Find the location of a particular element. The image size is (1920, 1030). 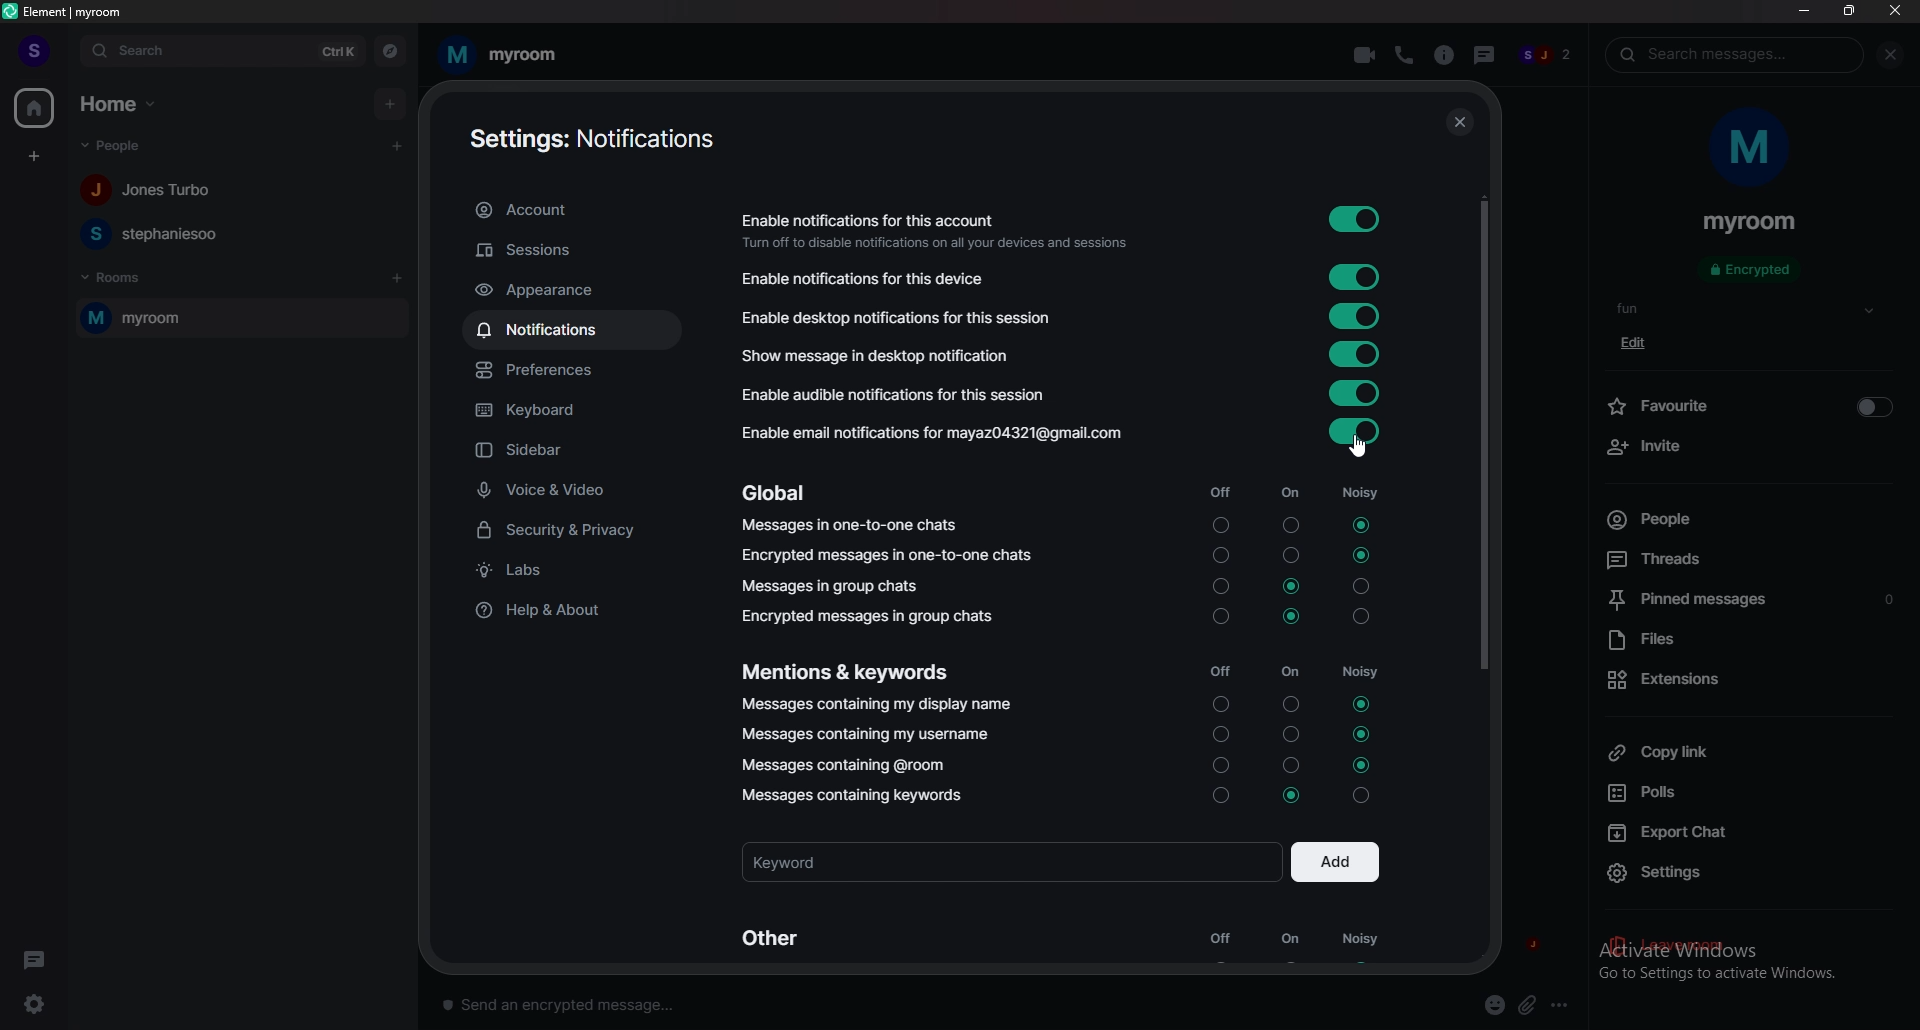

export chat is located at coordinates (1746, 830).